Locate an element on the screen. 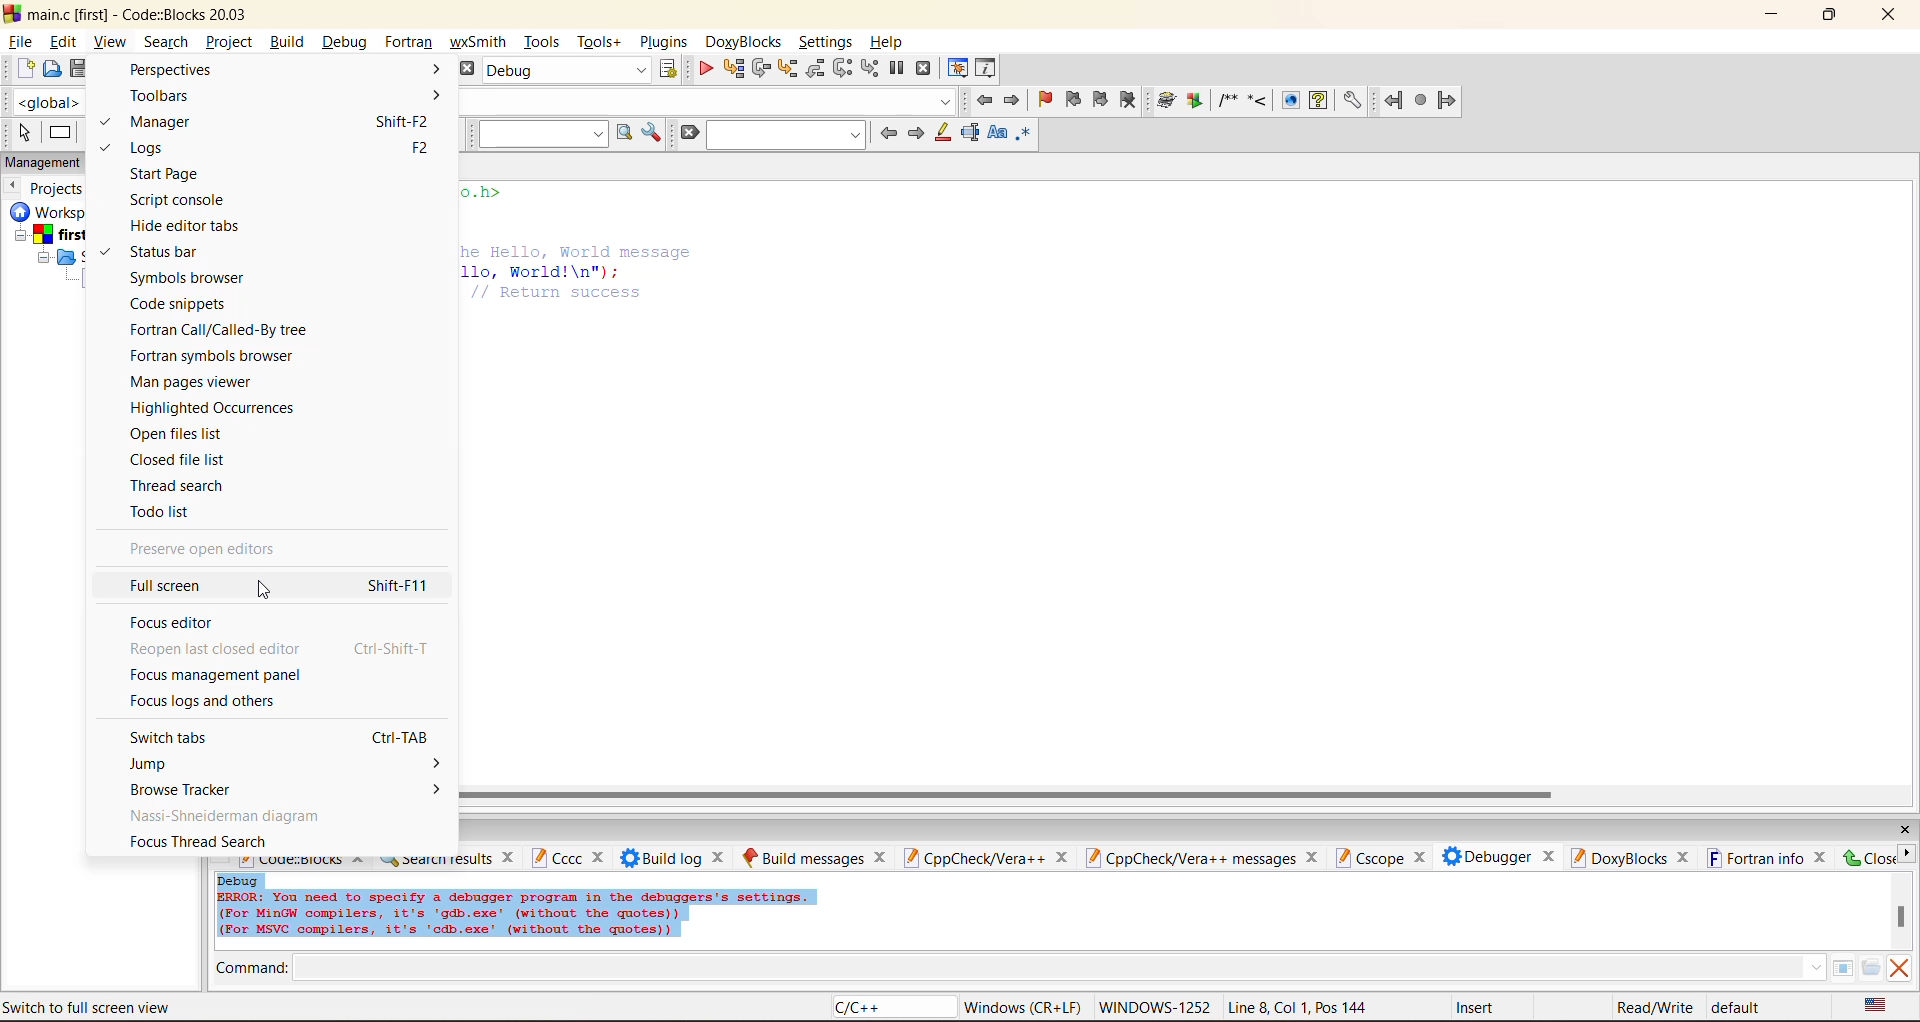  vertical scroll bar is located at coordinates (1901, 917).